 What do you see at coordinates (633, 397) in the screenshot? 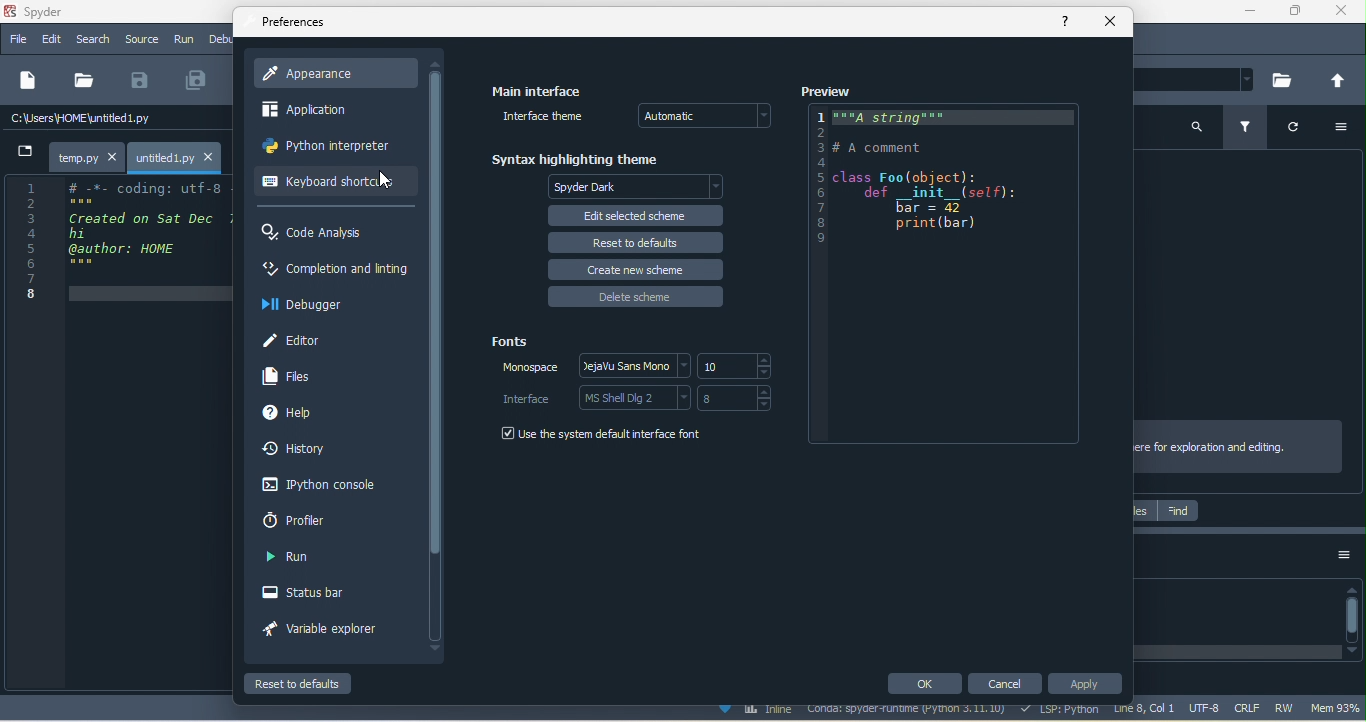
I see `ms shell dig2` at bounding box center [633, 397].